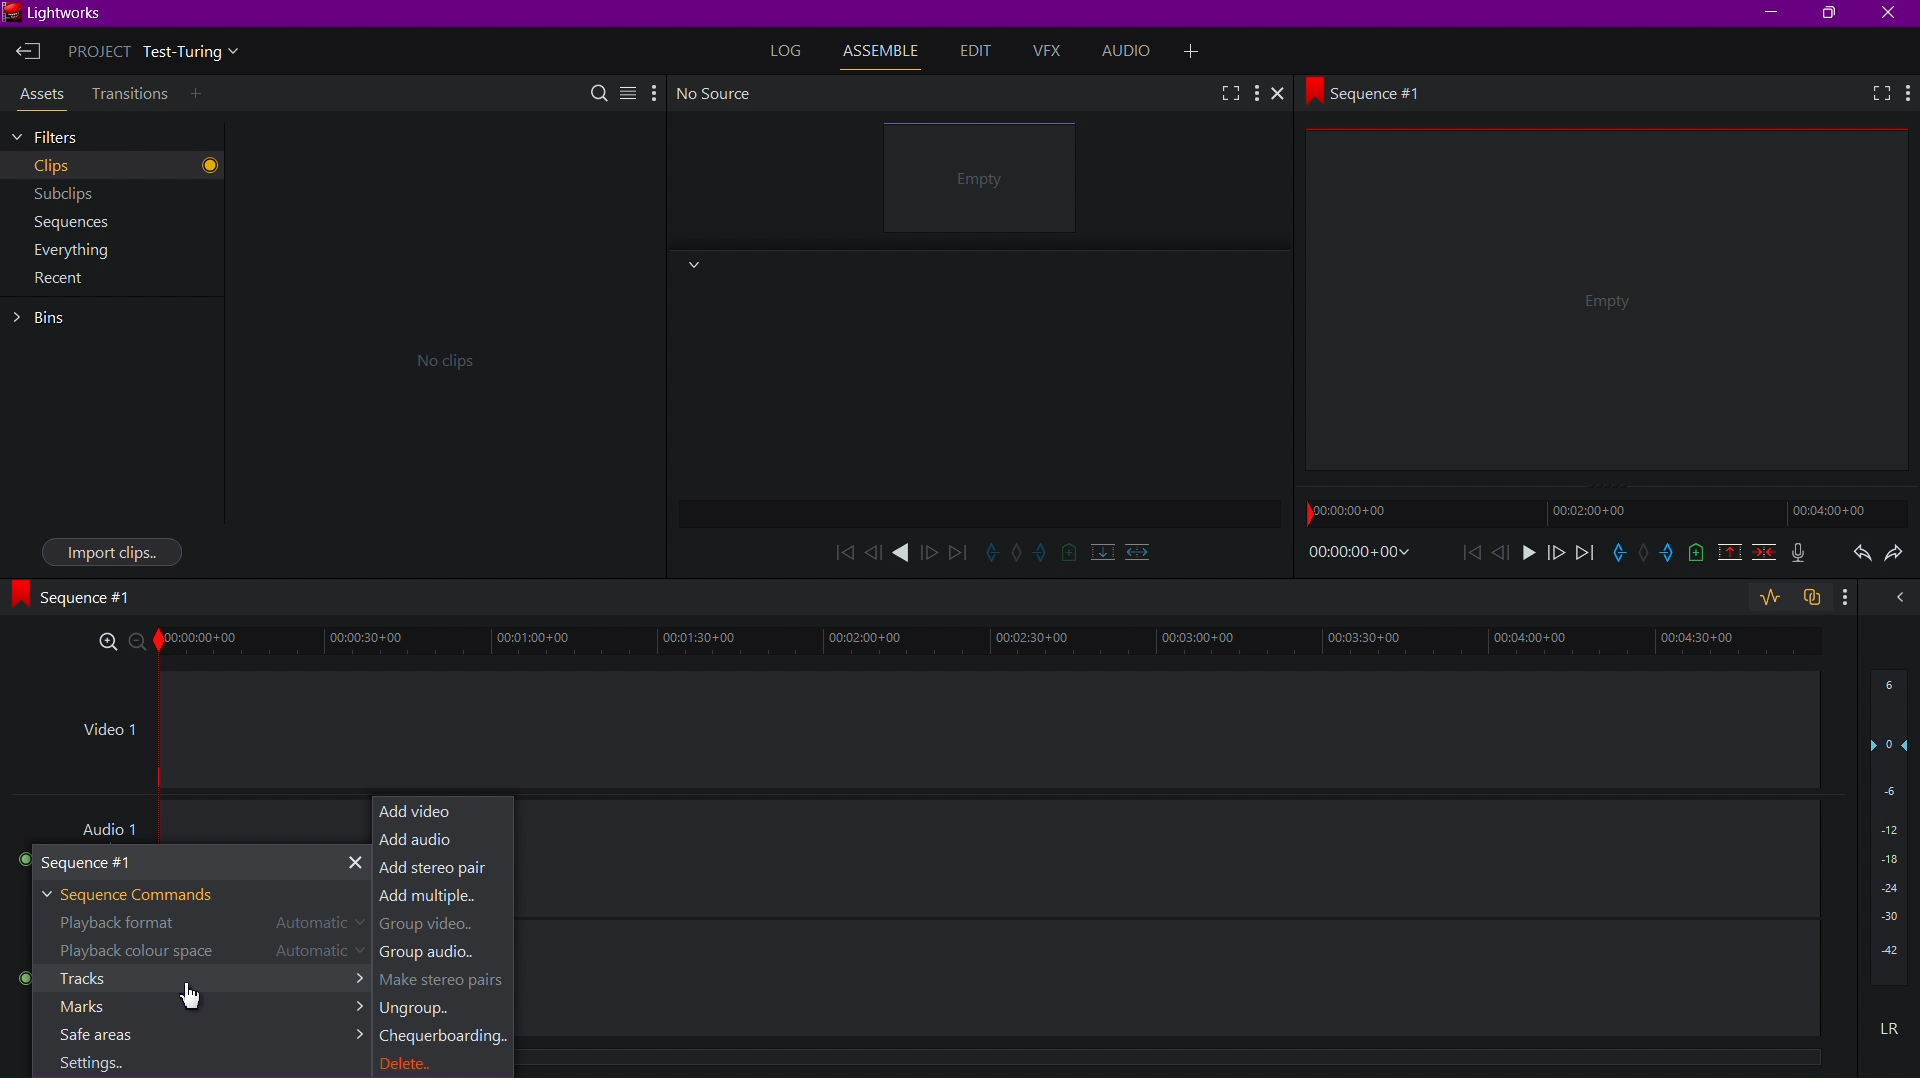 Image resolution: width=1920 pixels, height=1078 pixels. What do you see at coordinates (1694, 556) in the screenshot?
I see `new` at bounding box center [1694, 556].